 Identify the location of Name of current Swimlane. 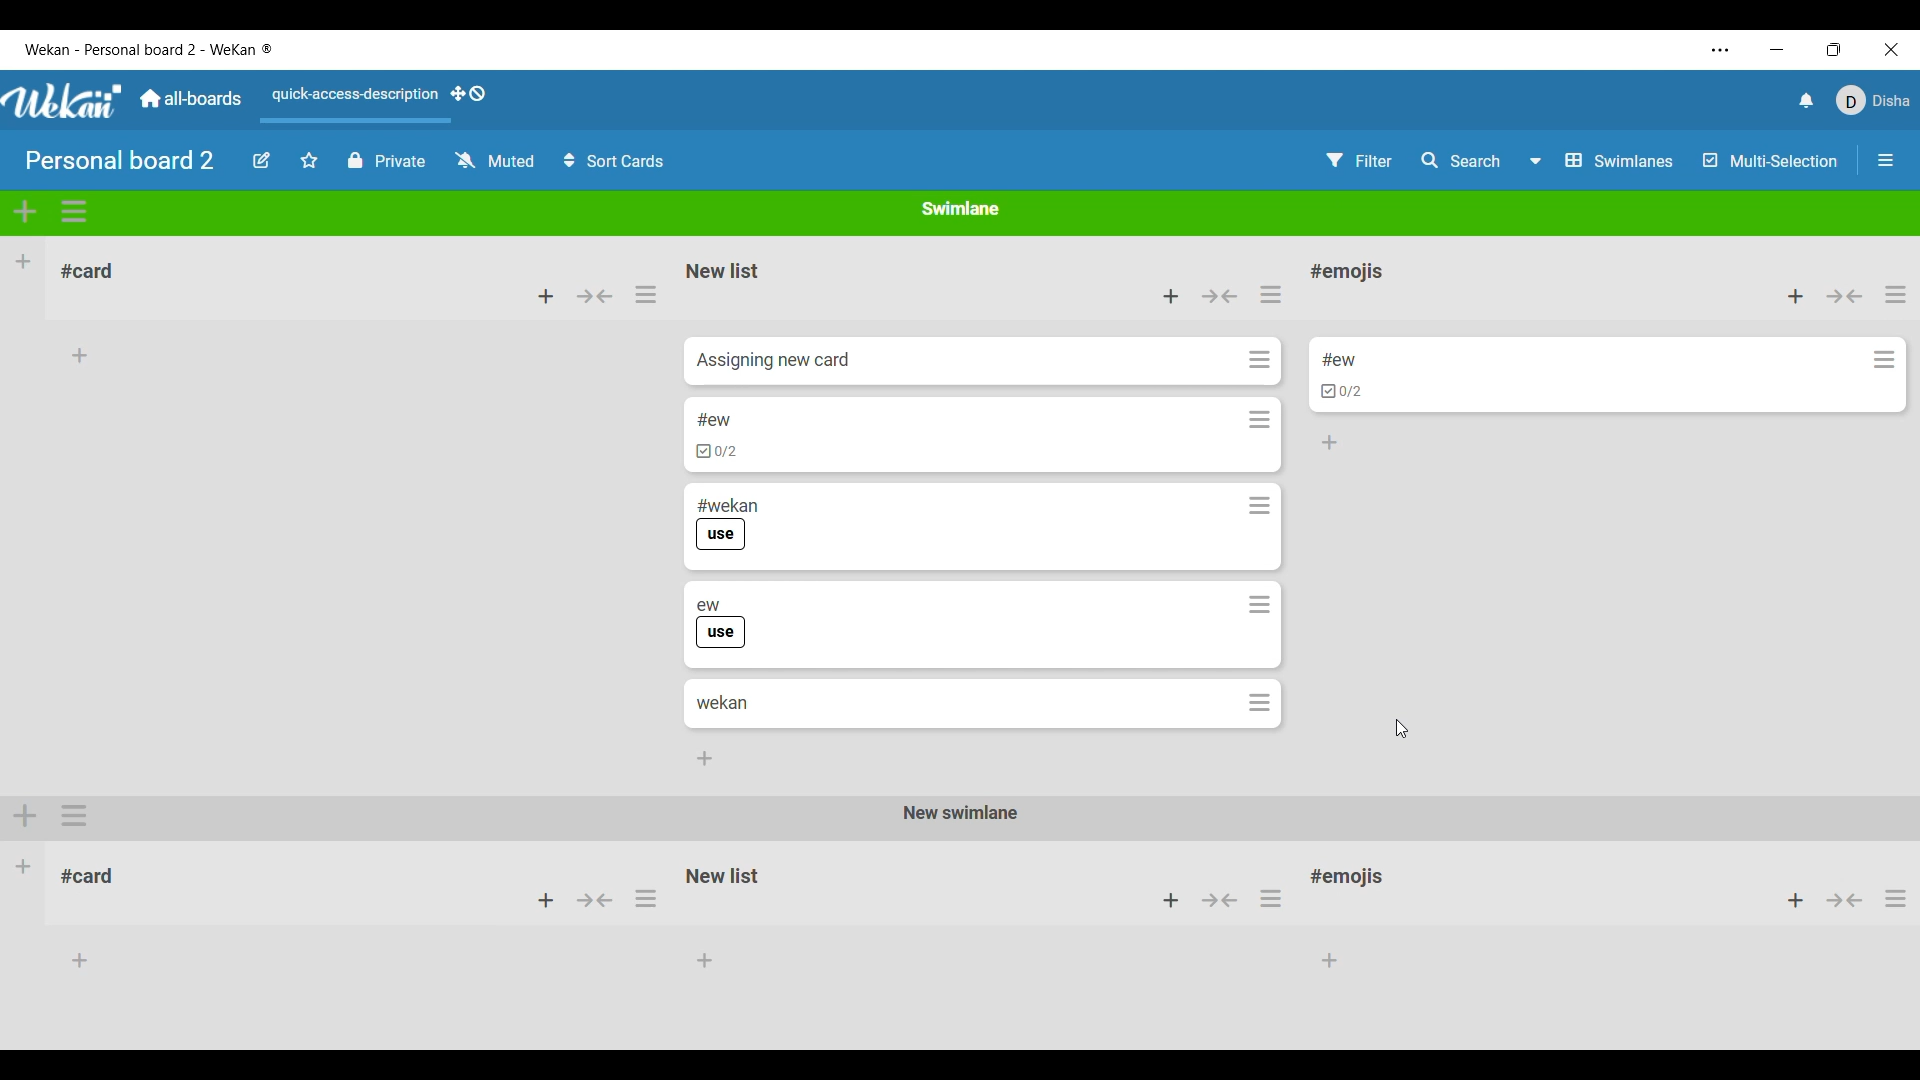
(962, 207).